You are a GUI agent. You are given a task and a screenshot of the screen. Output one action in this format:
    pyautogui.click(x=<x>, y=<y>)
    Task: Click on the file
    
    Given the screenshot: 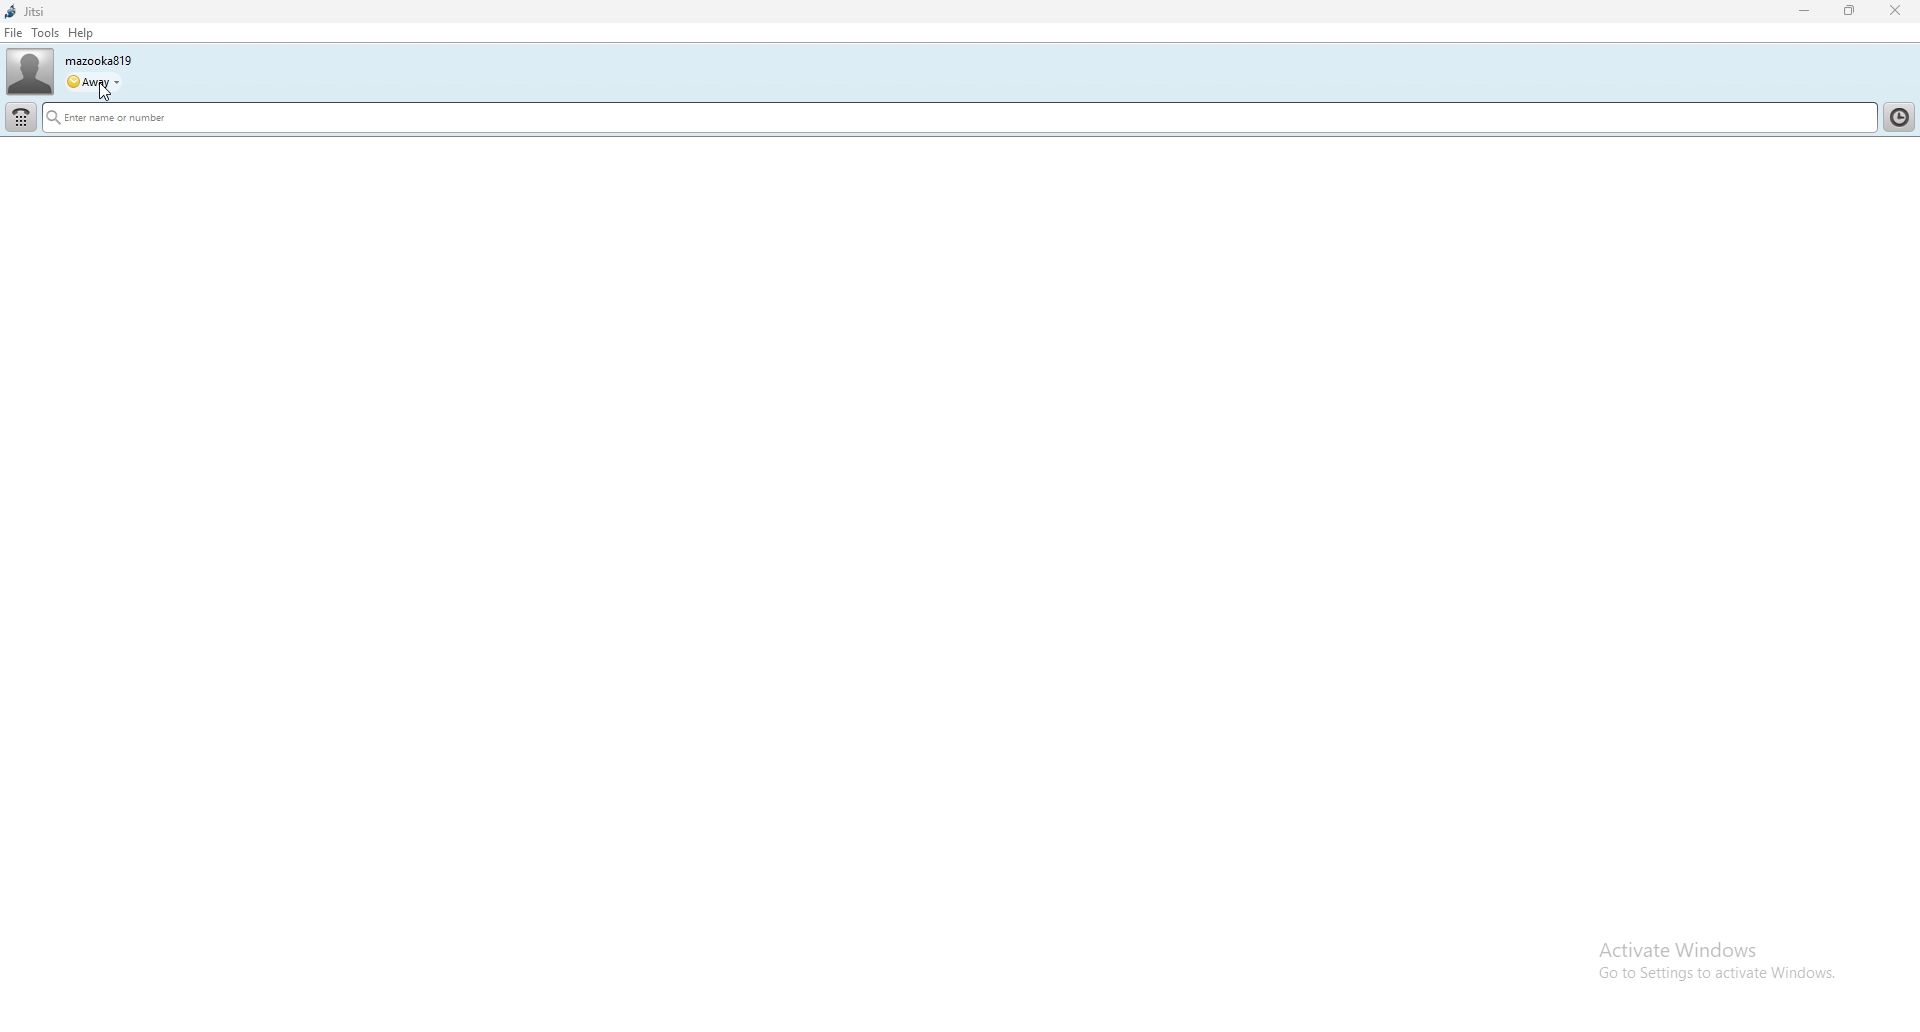 What is the action you would take?
    pyautogui.click(x=13, y=33)
    